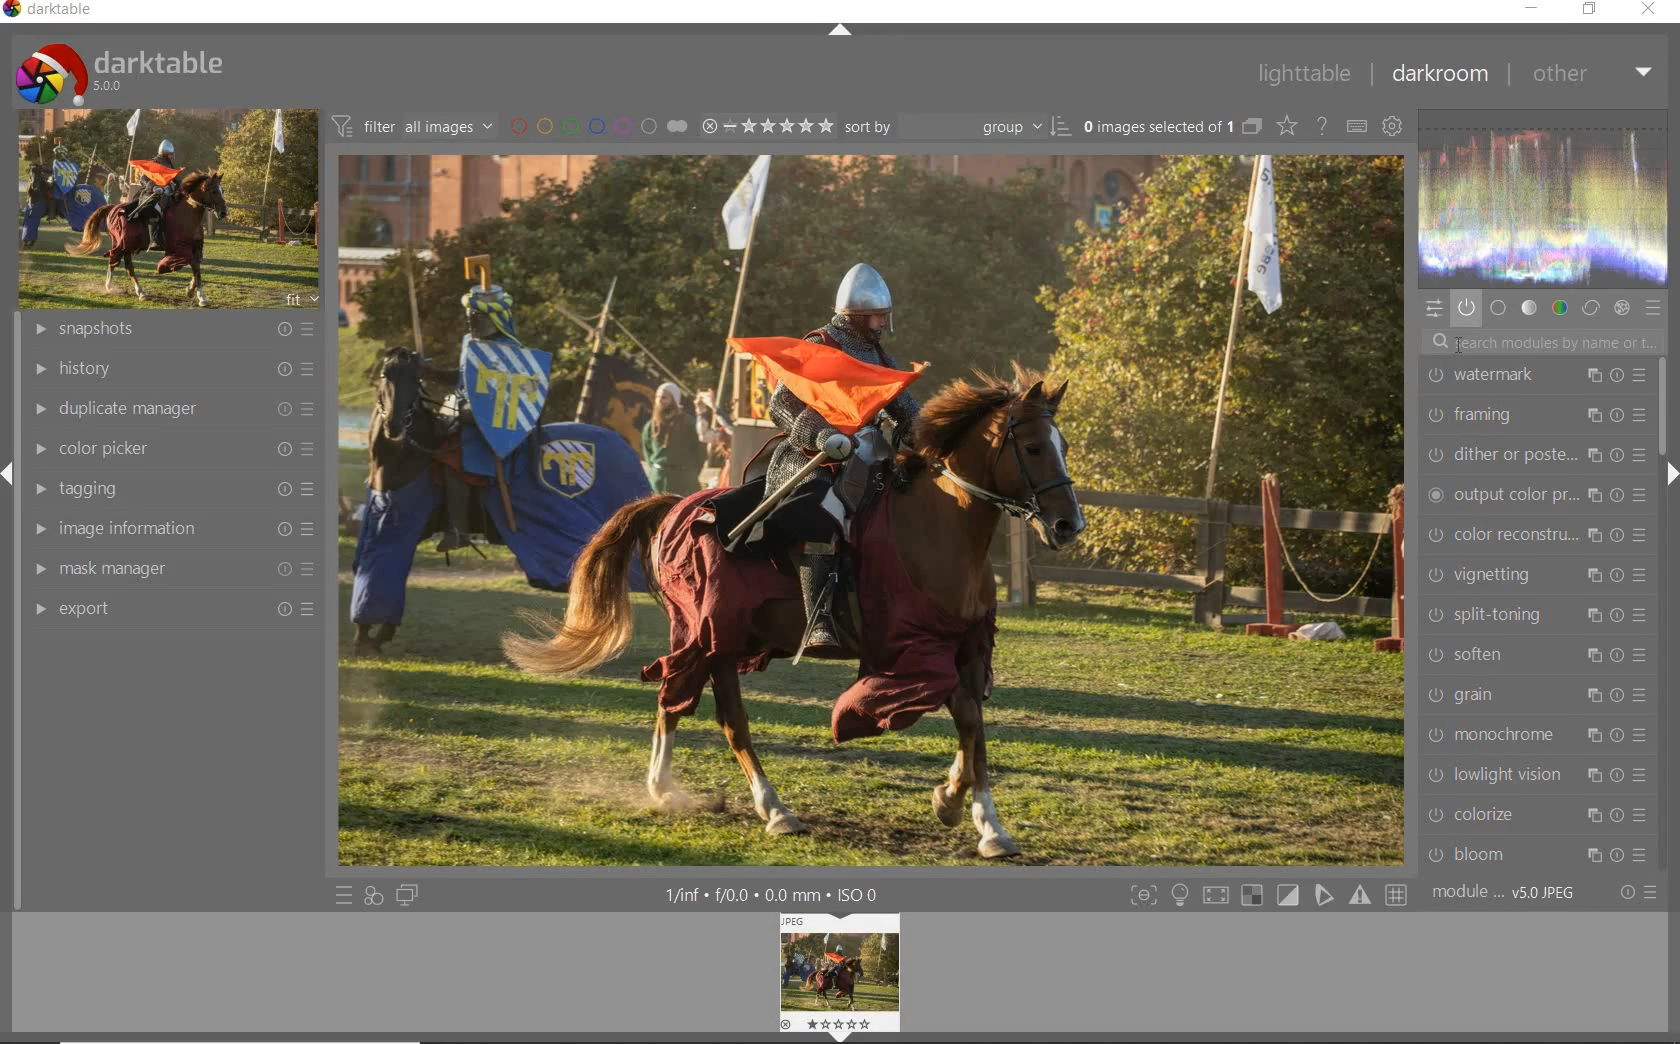 Image resolution: width=1680 pixels, height=1044 pixels. What do you see at coordinates (1593, 75) in the screenshot?
I see `other` at bounding box center [1593, 75].